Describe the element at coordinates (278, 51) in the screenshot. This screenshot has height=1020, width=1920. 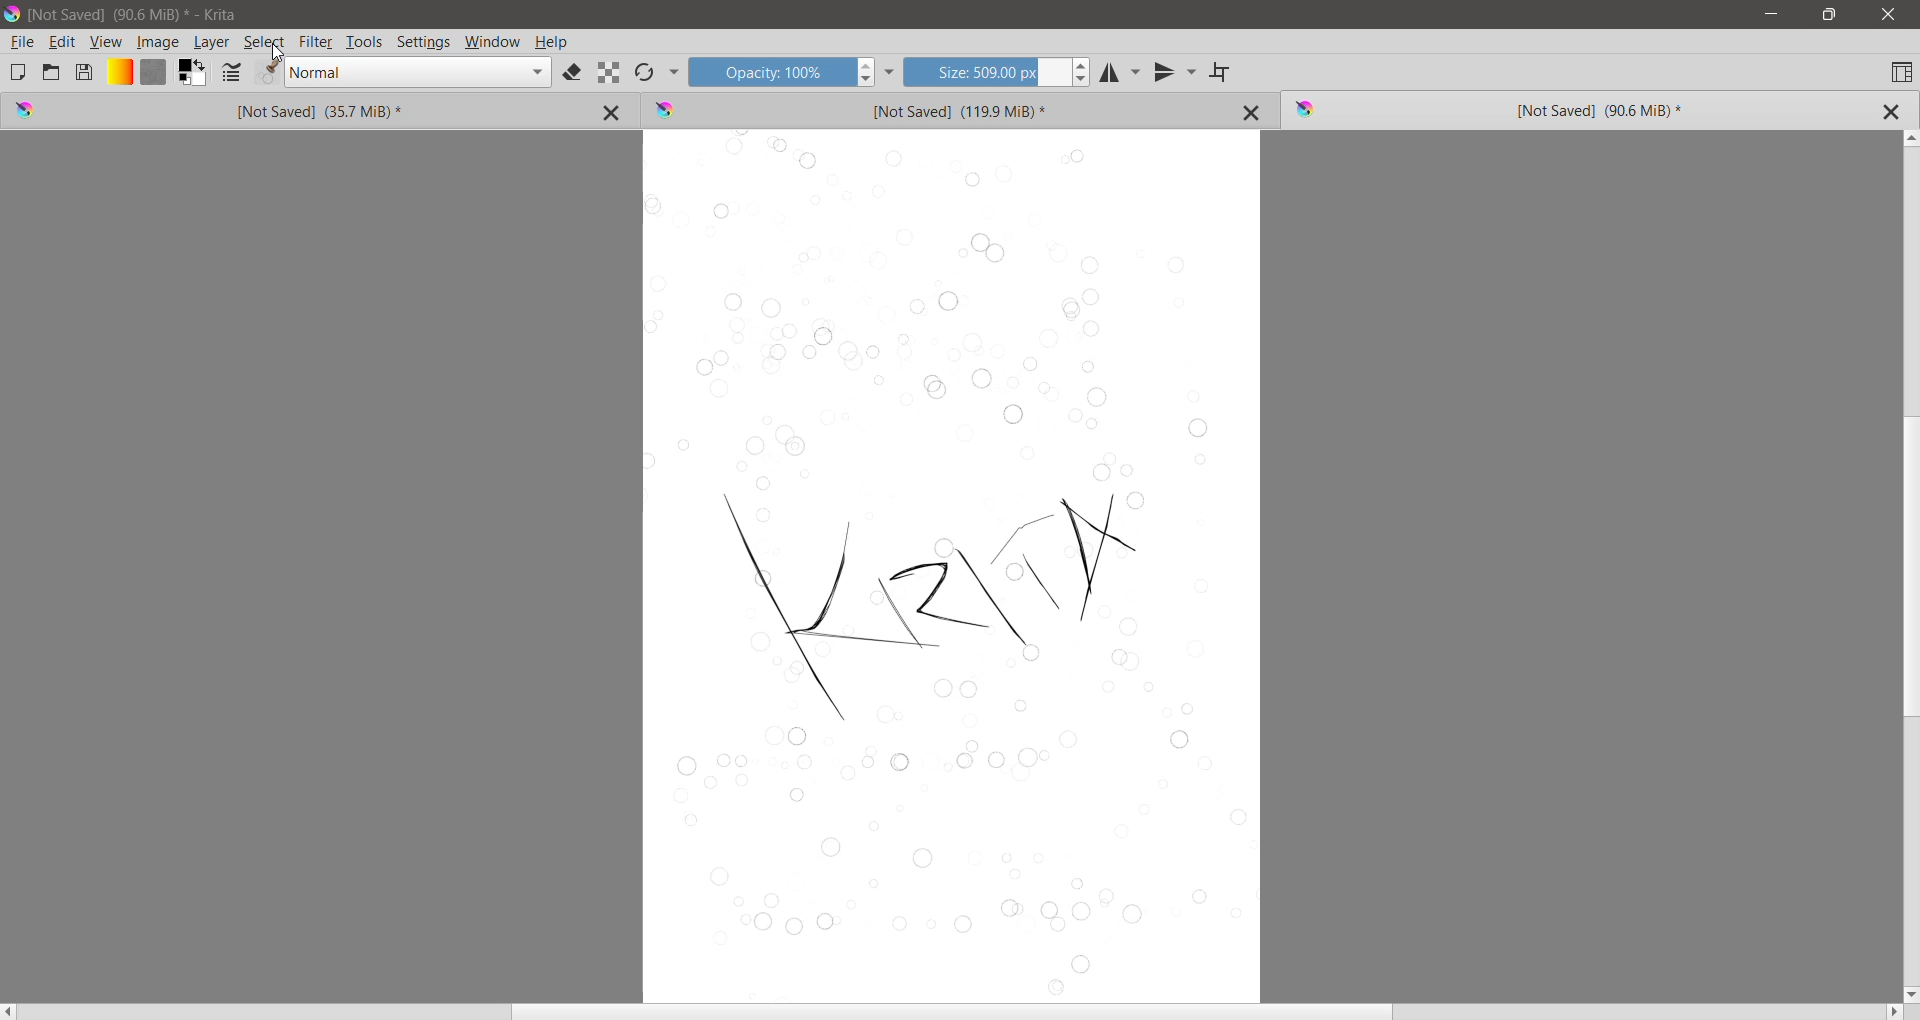
I see `Cursor` at that location.